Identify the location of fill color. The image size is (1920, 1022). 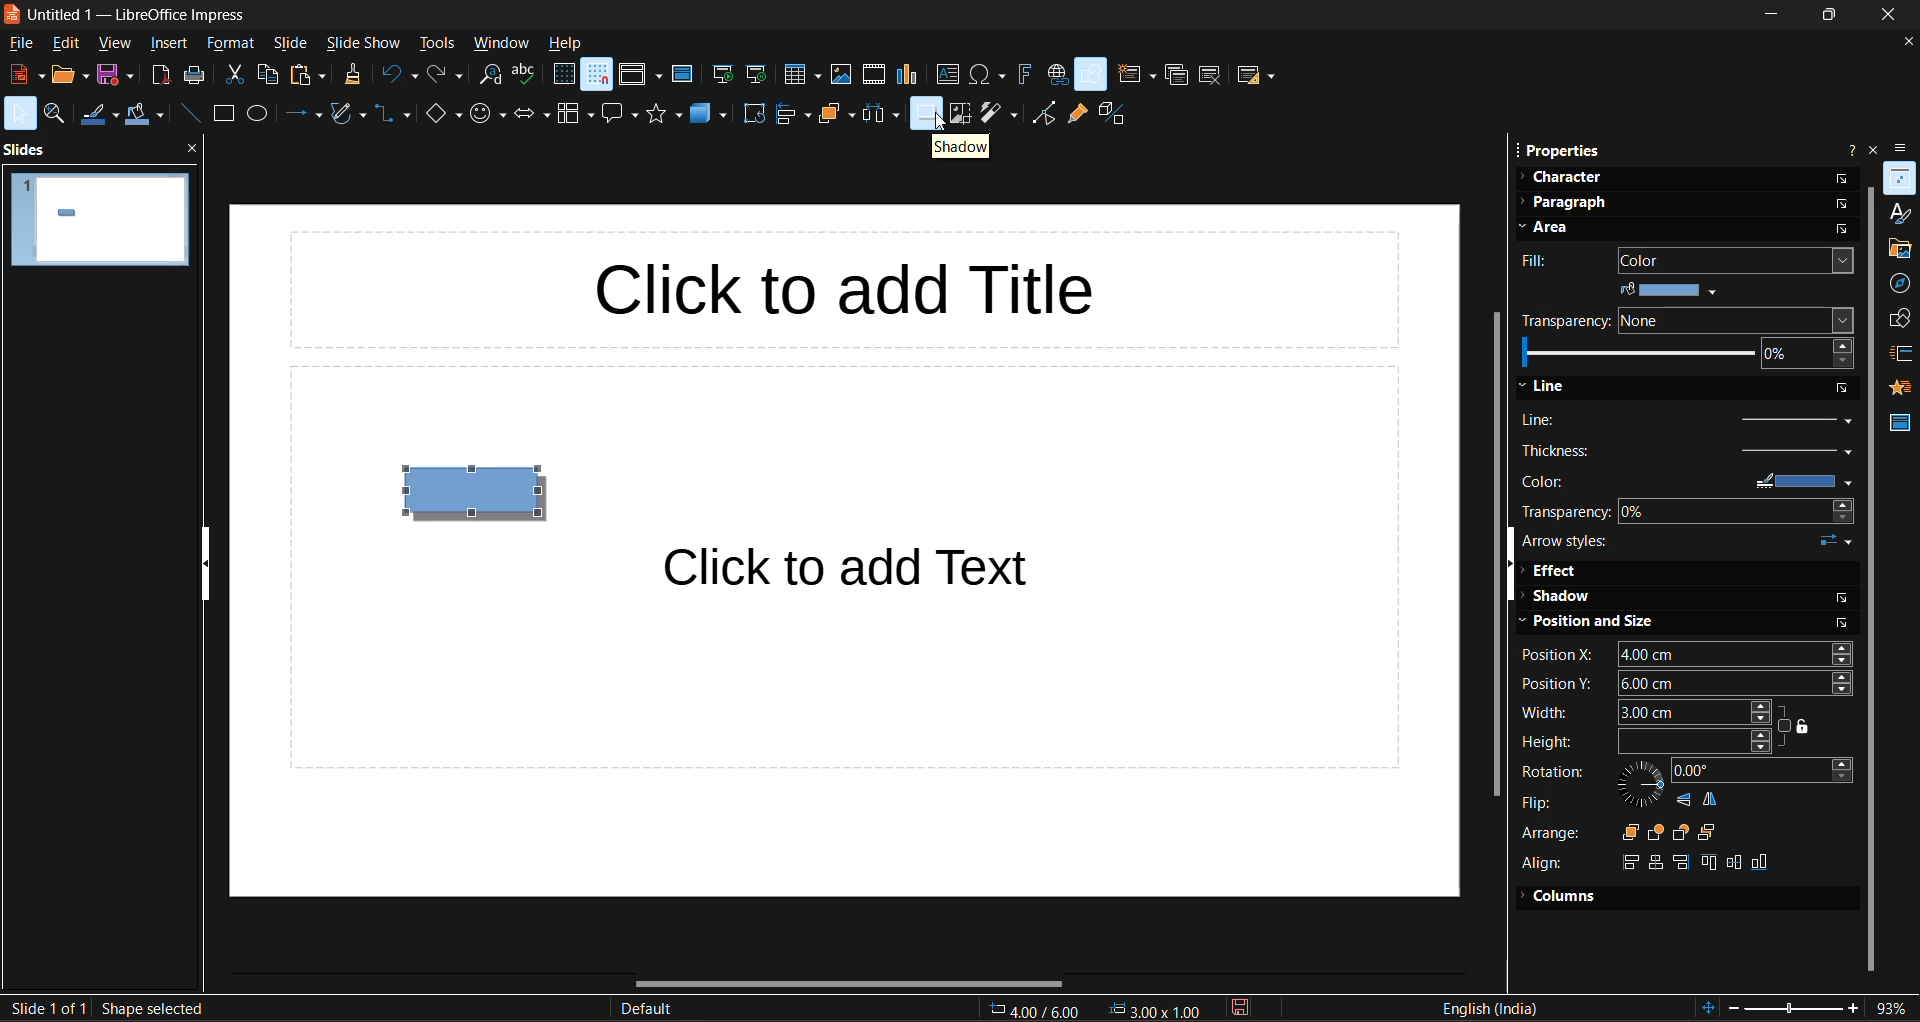
(142, 115).